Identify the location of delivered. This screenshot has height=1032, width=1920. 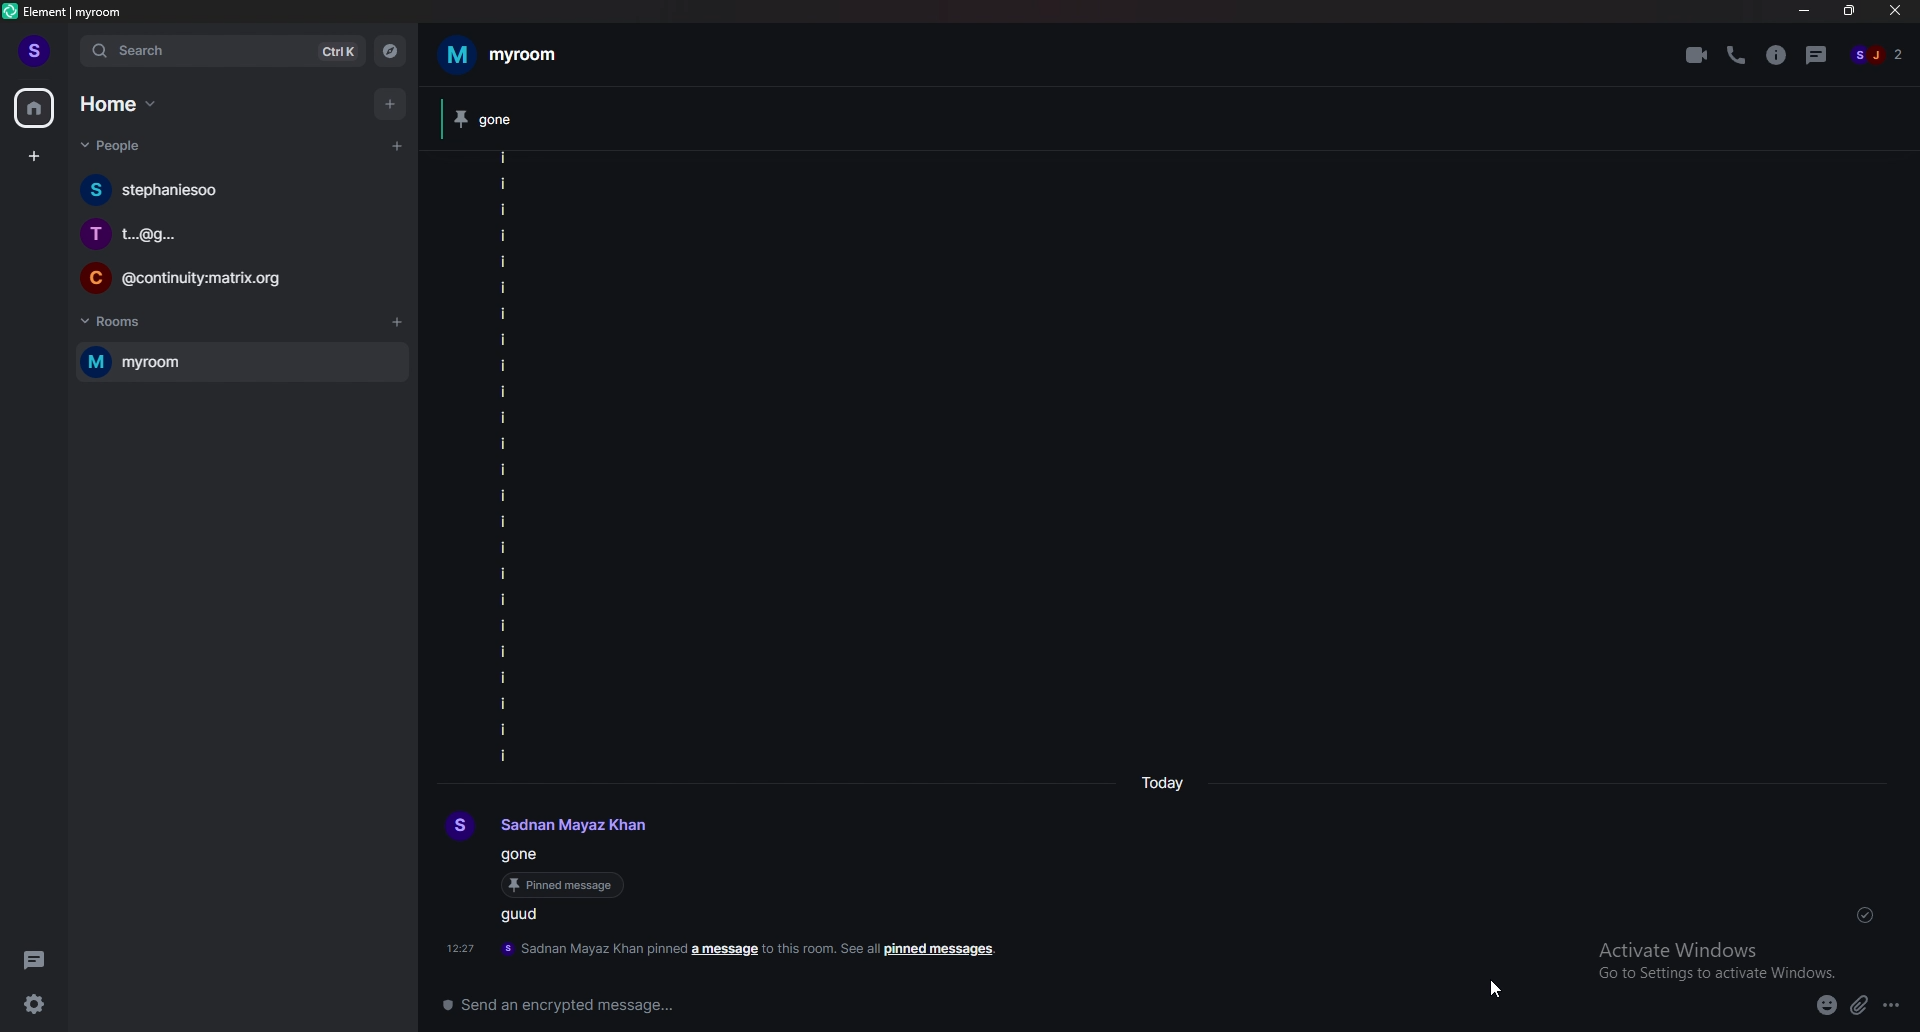
(1874, 918).